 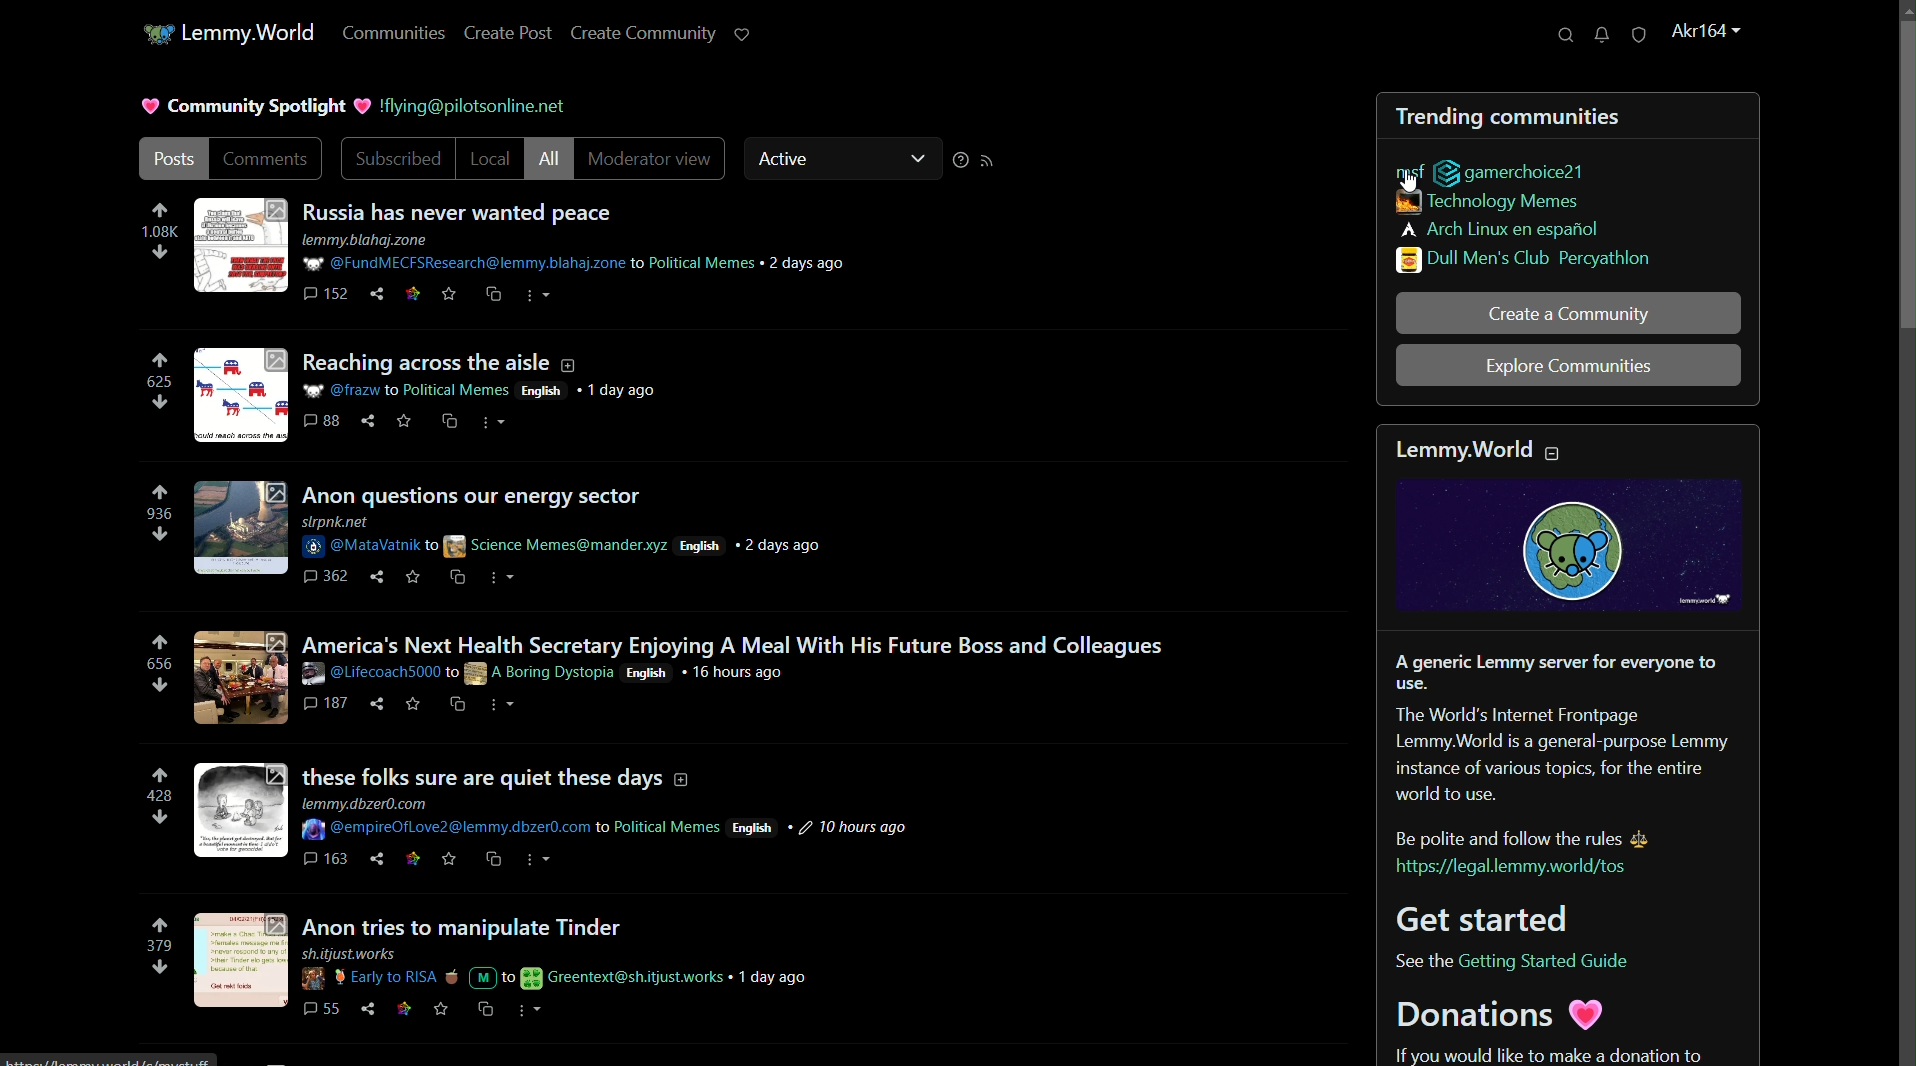 What do you see at coordinates (464, 106) in the screenshot?
I see `text` at bounding box center [464, 106].